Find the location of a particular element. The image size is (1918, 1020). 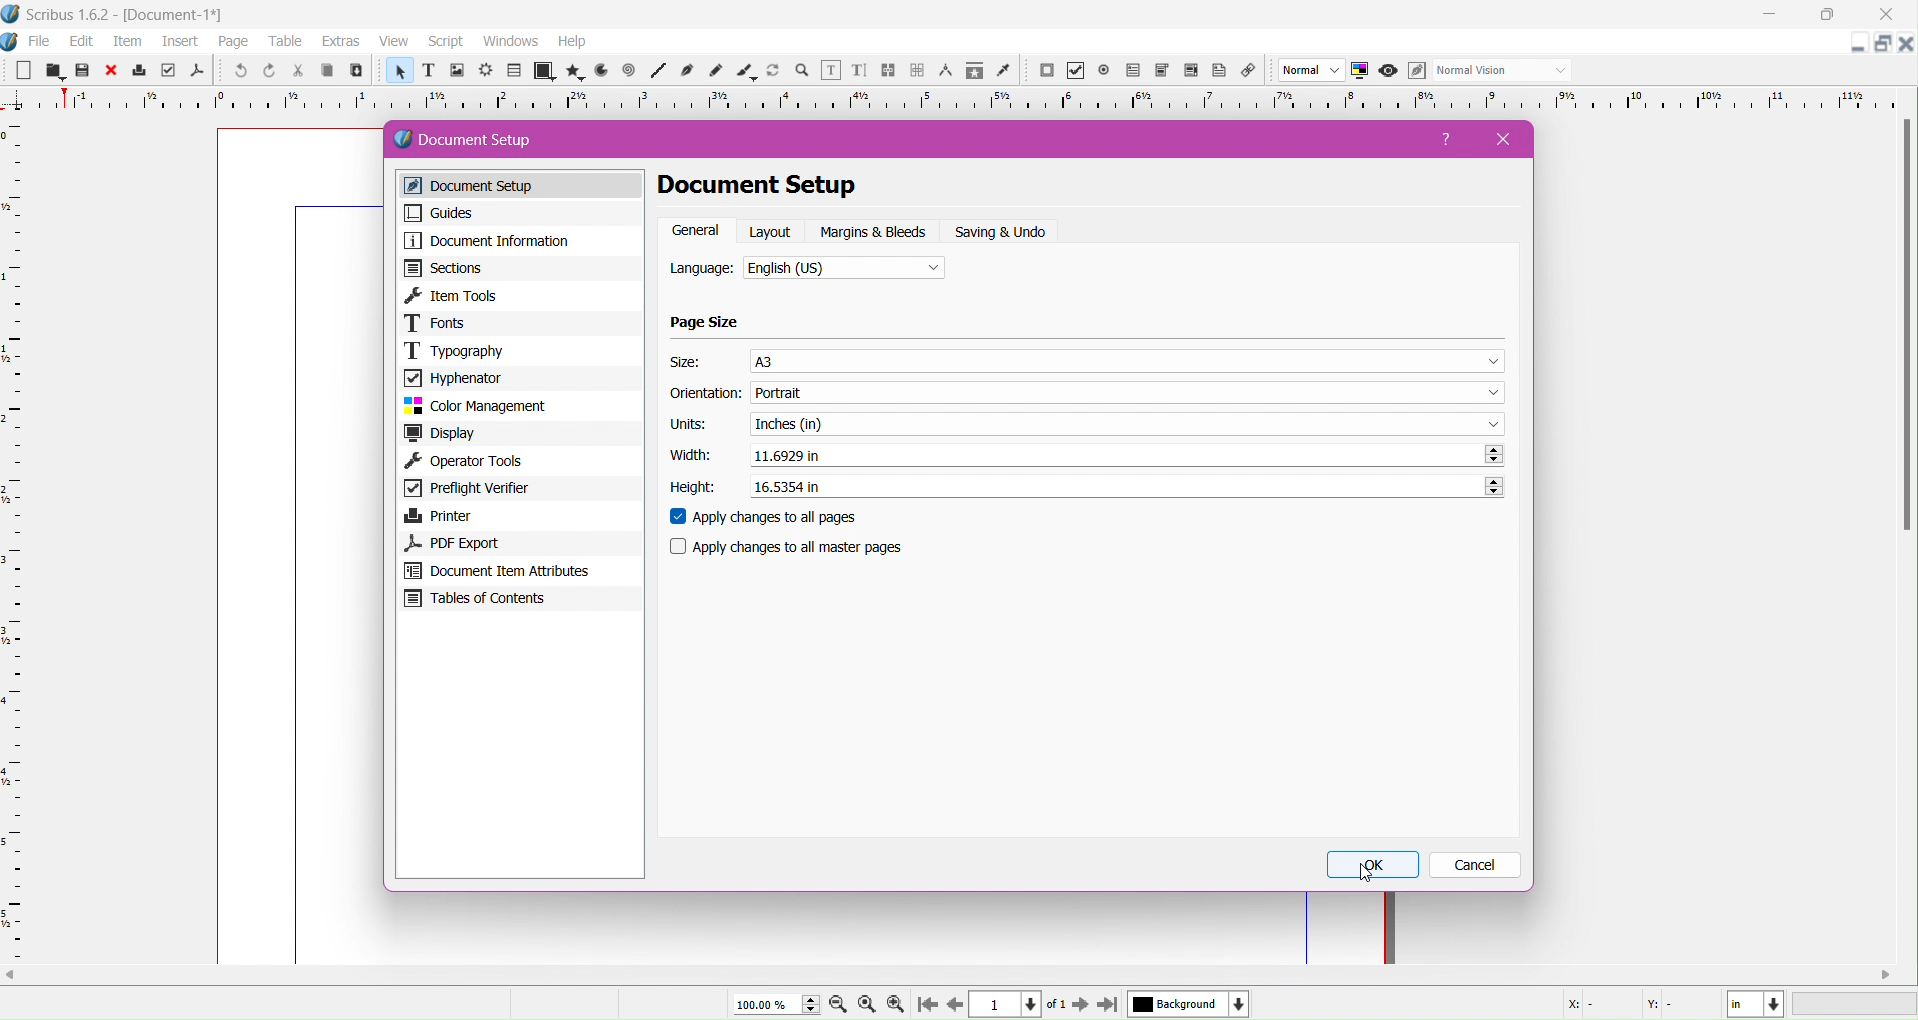

visual appearance of the display is located at coordinates (1501, 71).